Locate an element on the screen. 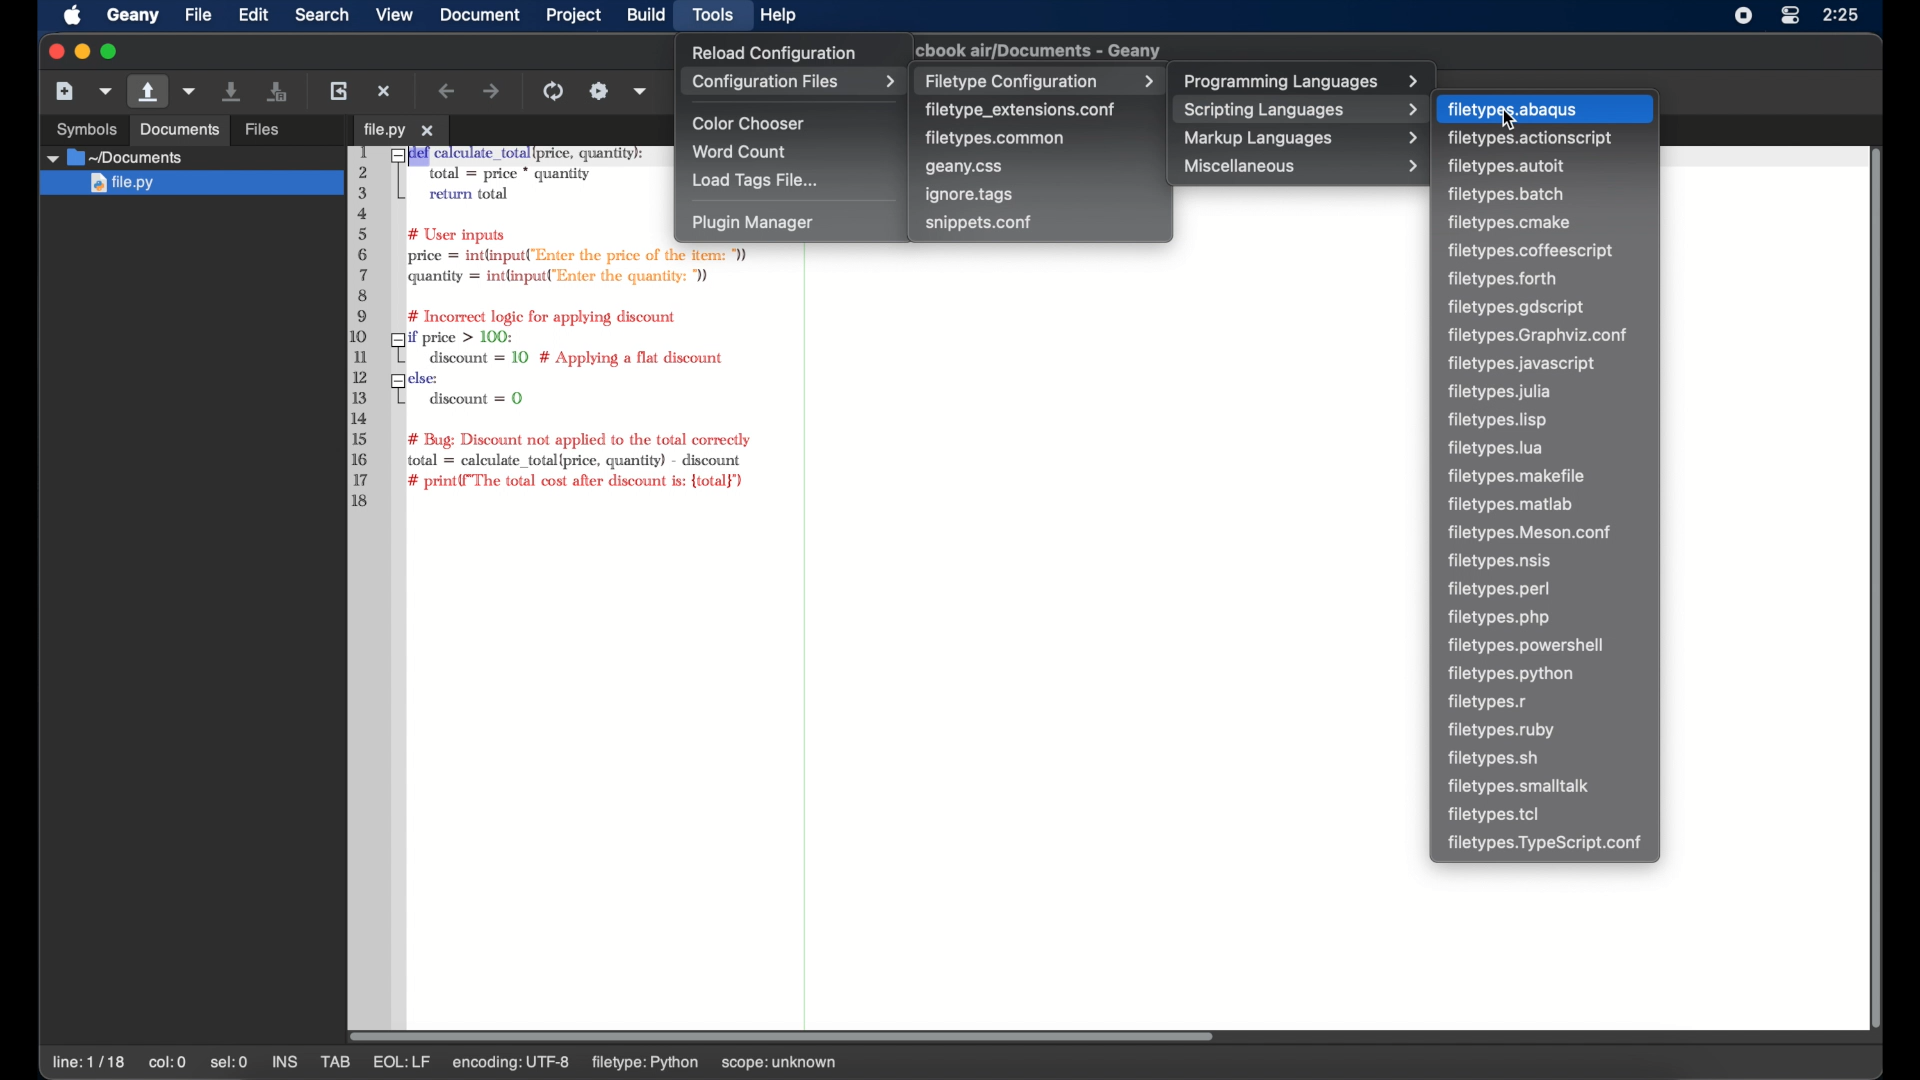 Image resolution: width=1920 pixels, height=1080 pixels. compile the current file is located at coordinates (556, 91).